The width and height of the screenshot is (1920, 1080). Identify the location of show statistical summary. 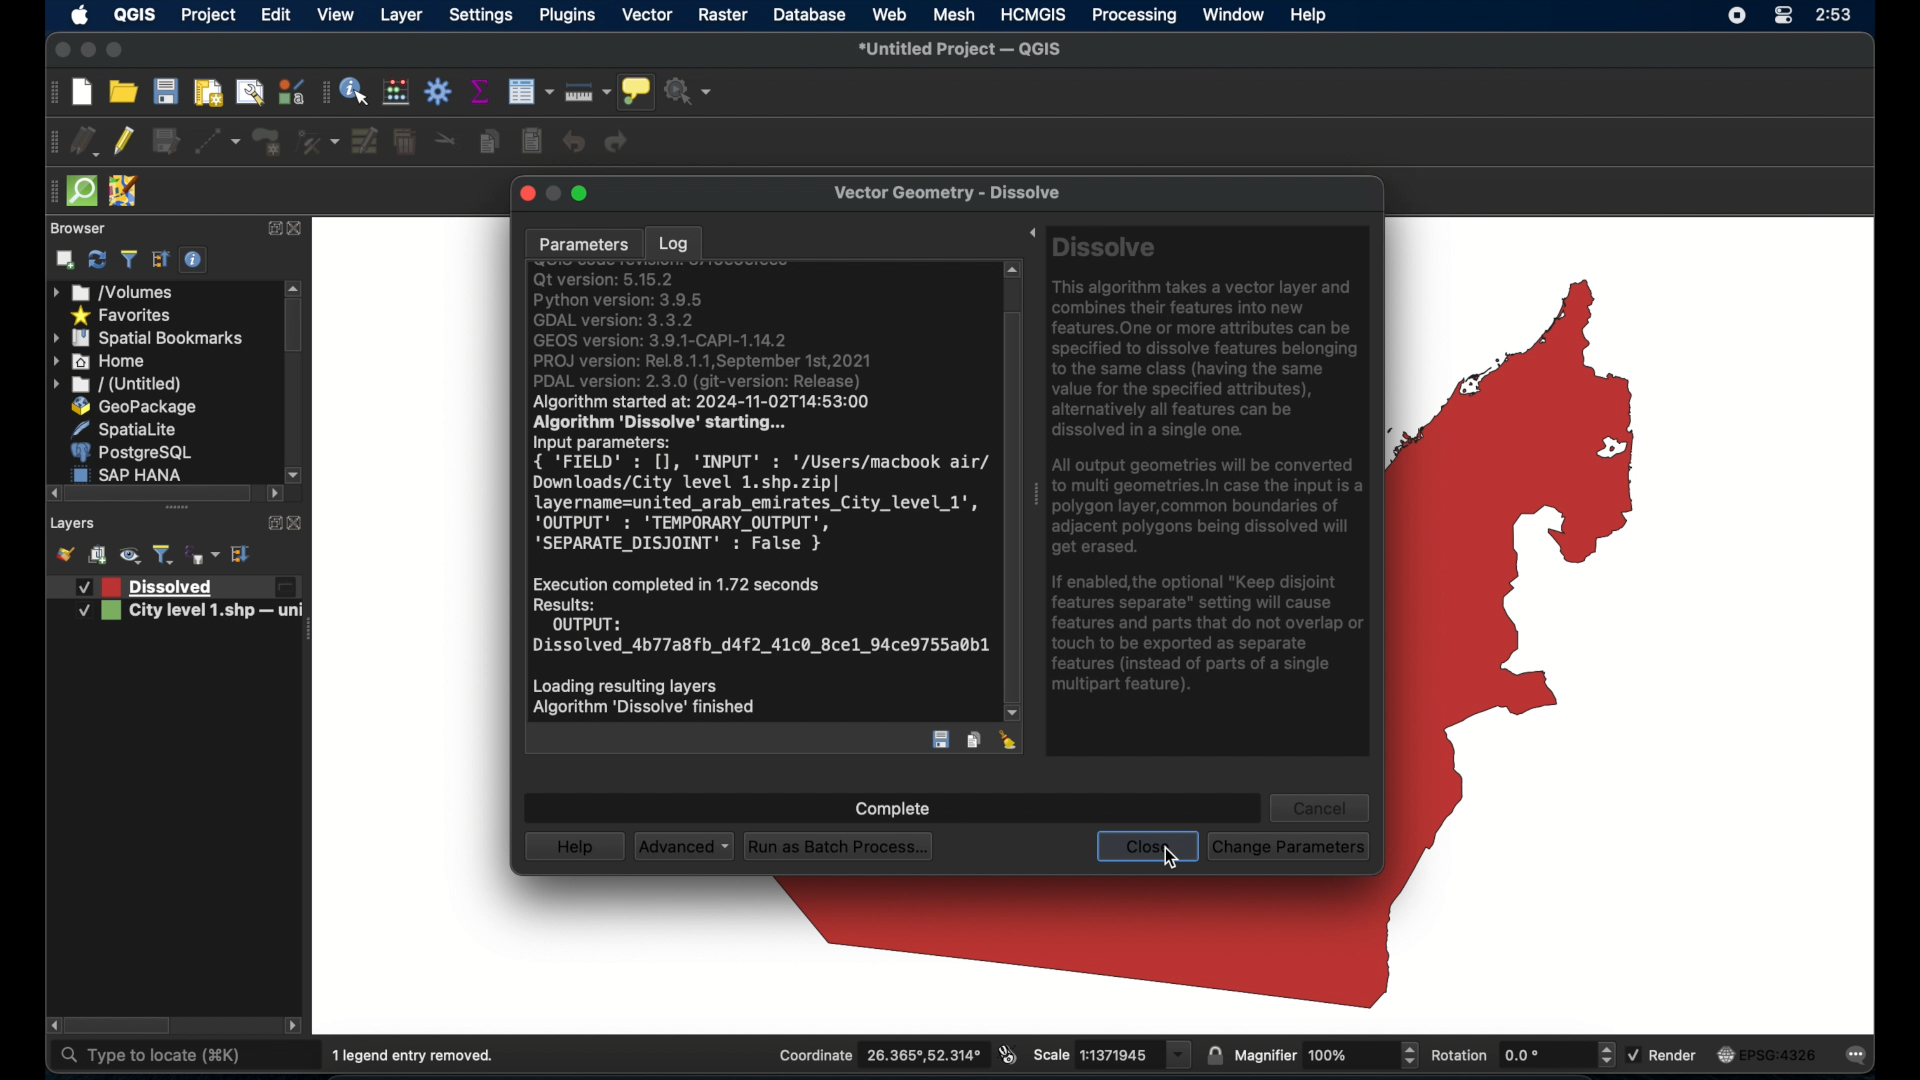
(481, 92).